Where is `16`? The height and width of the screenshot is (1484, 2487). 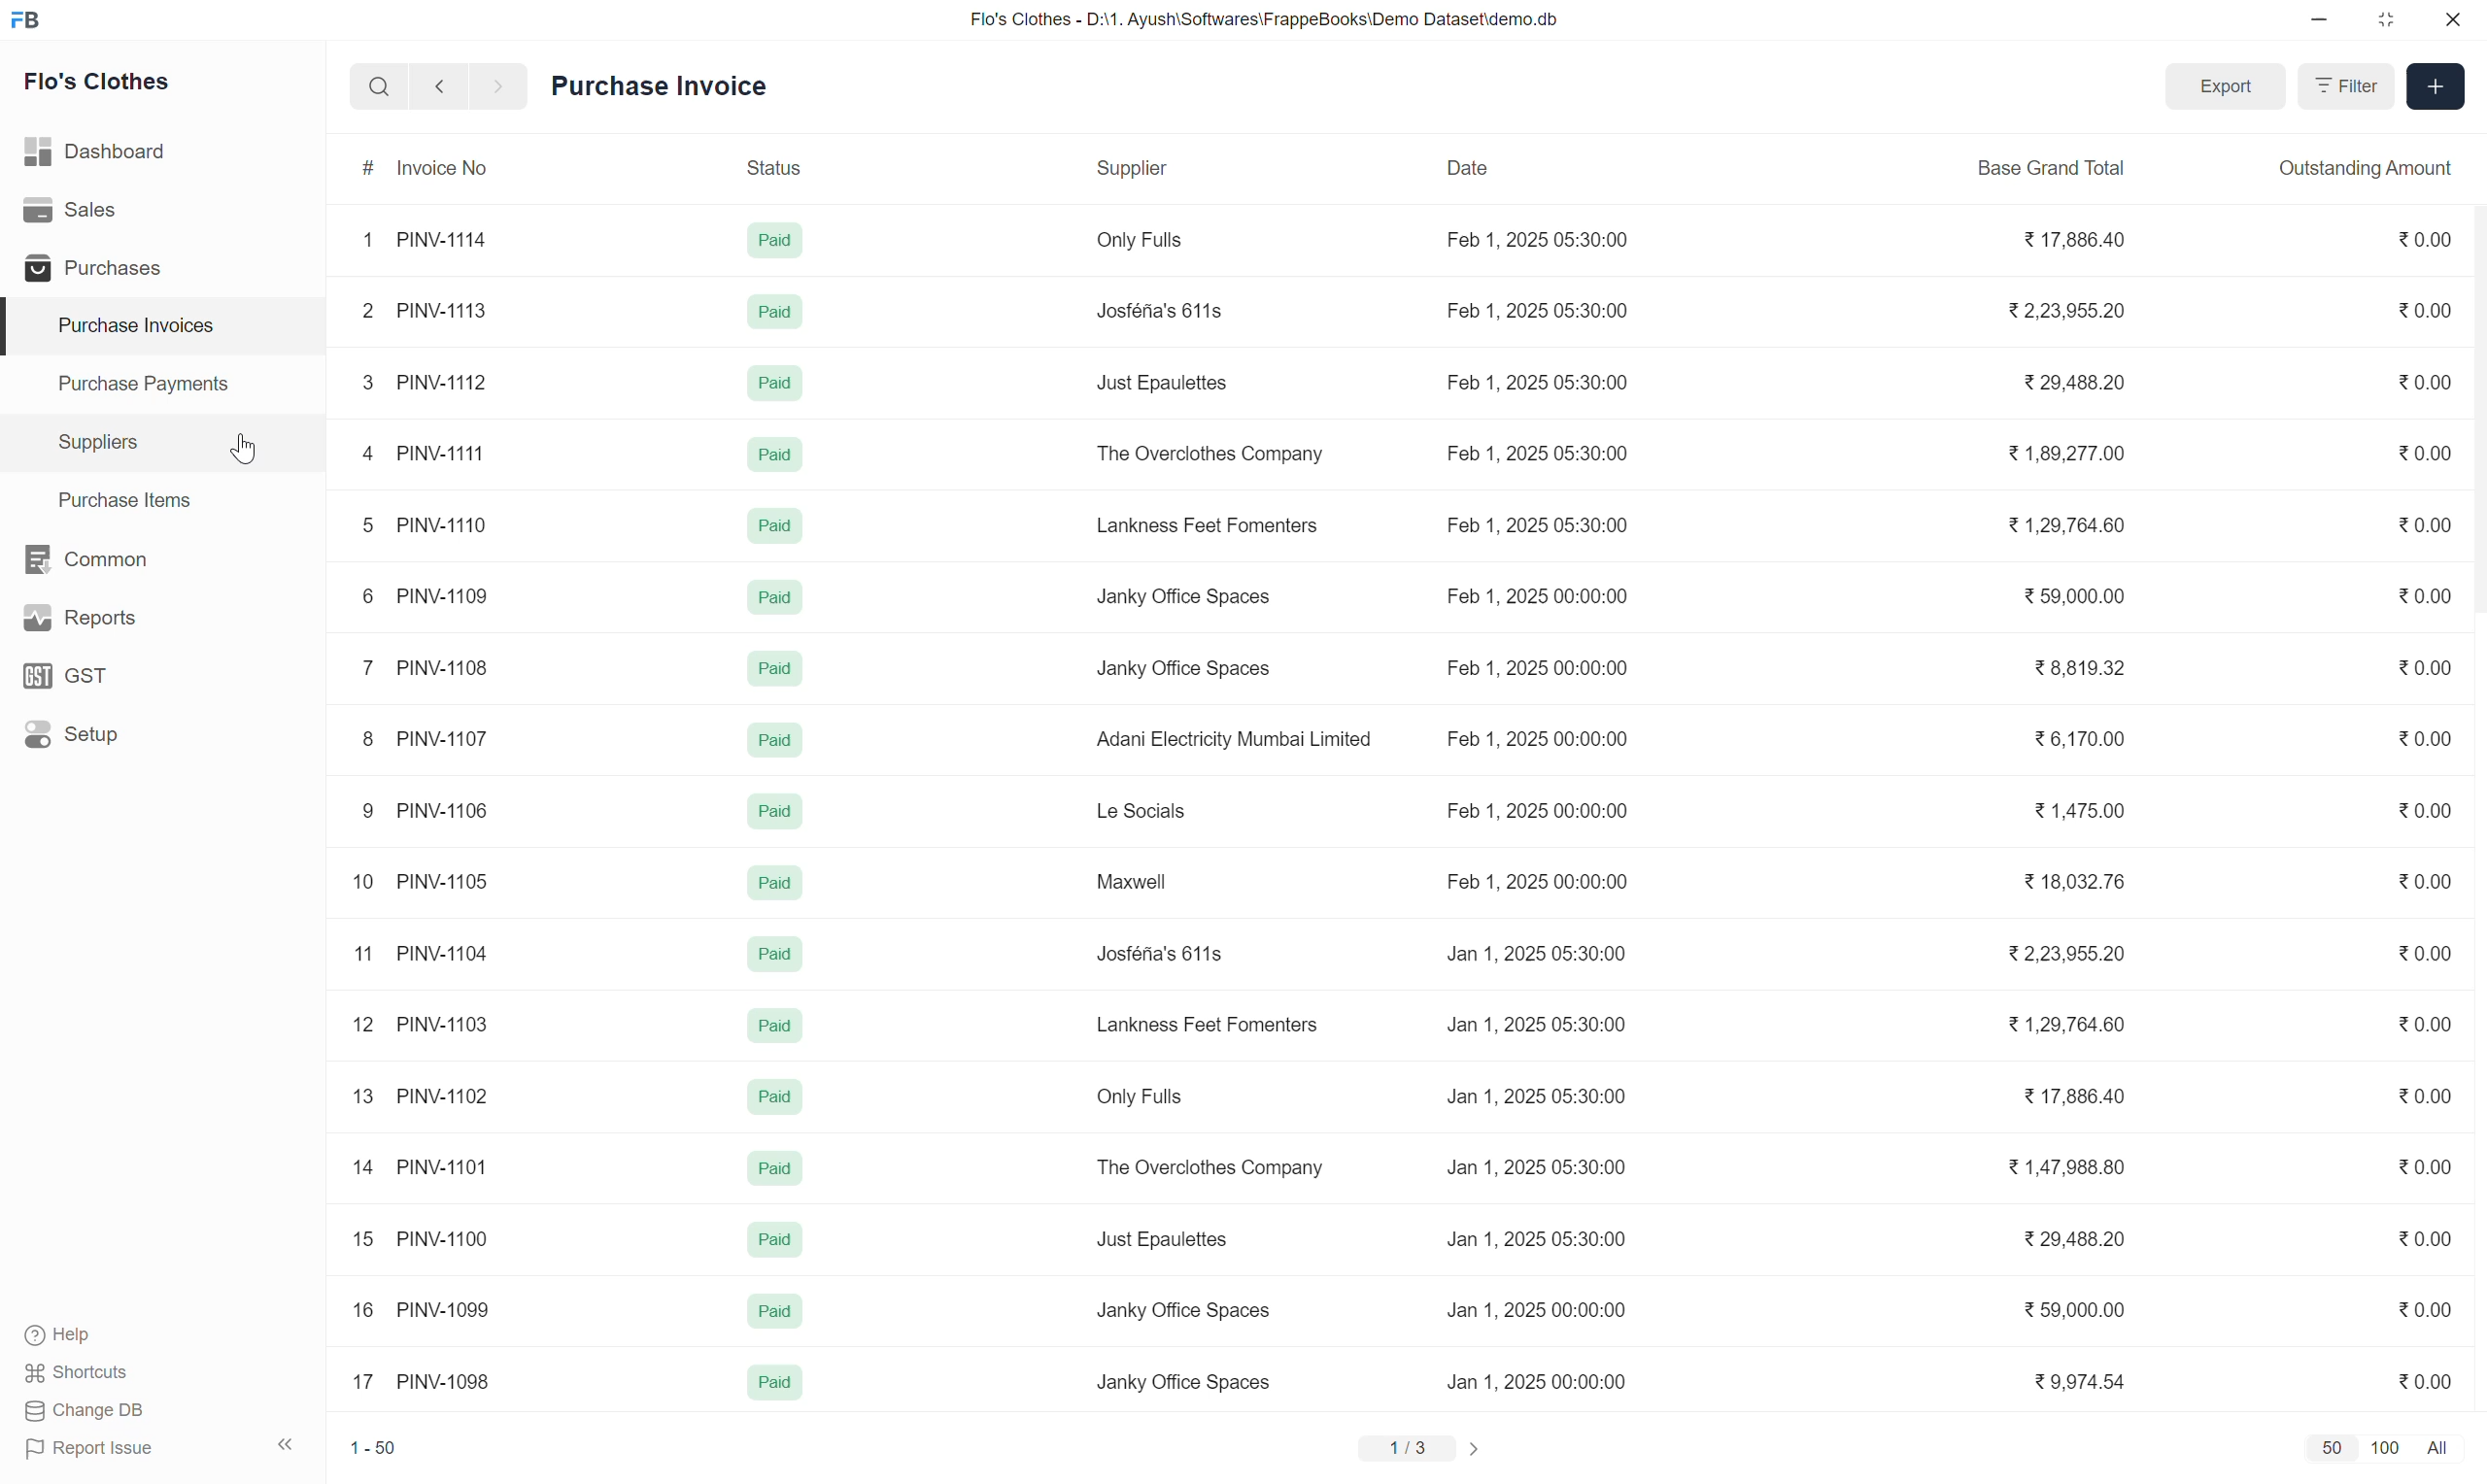
16 is located at coordinates (363, 1309).